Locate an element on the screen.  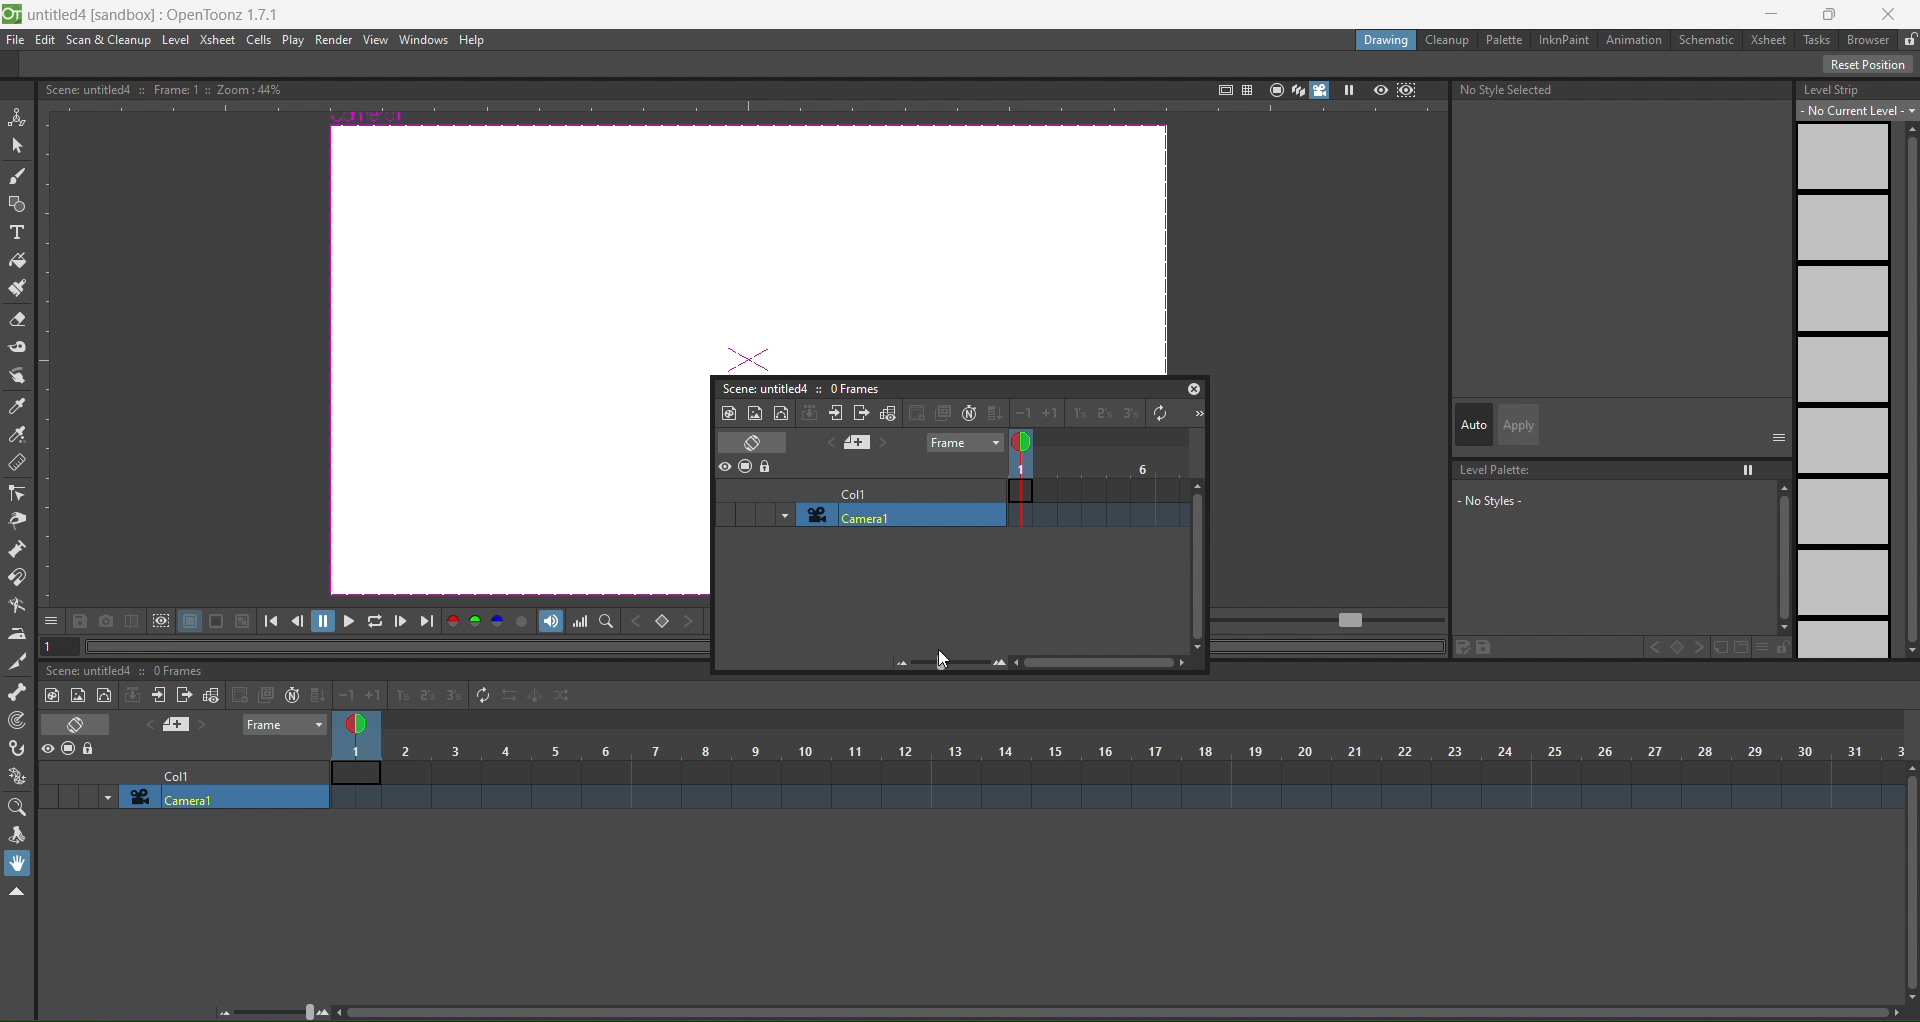
scan & cleanup is located at coordinates (109, 41).